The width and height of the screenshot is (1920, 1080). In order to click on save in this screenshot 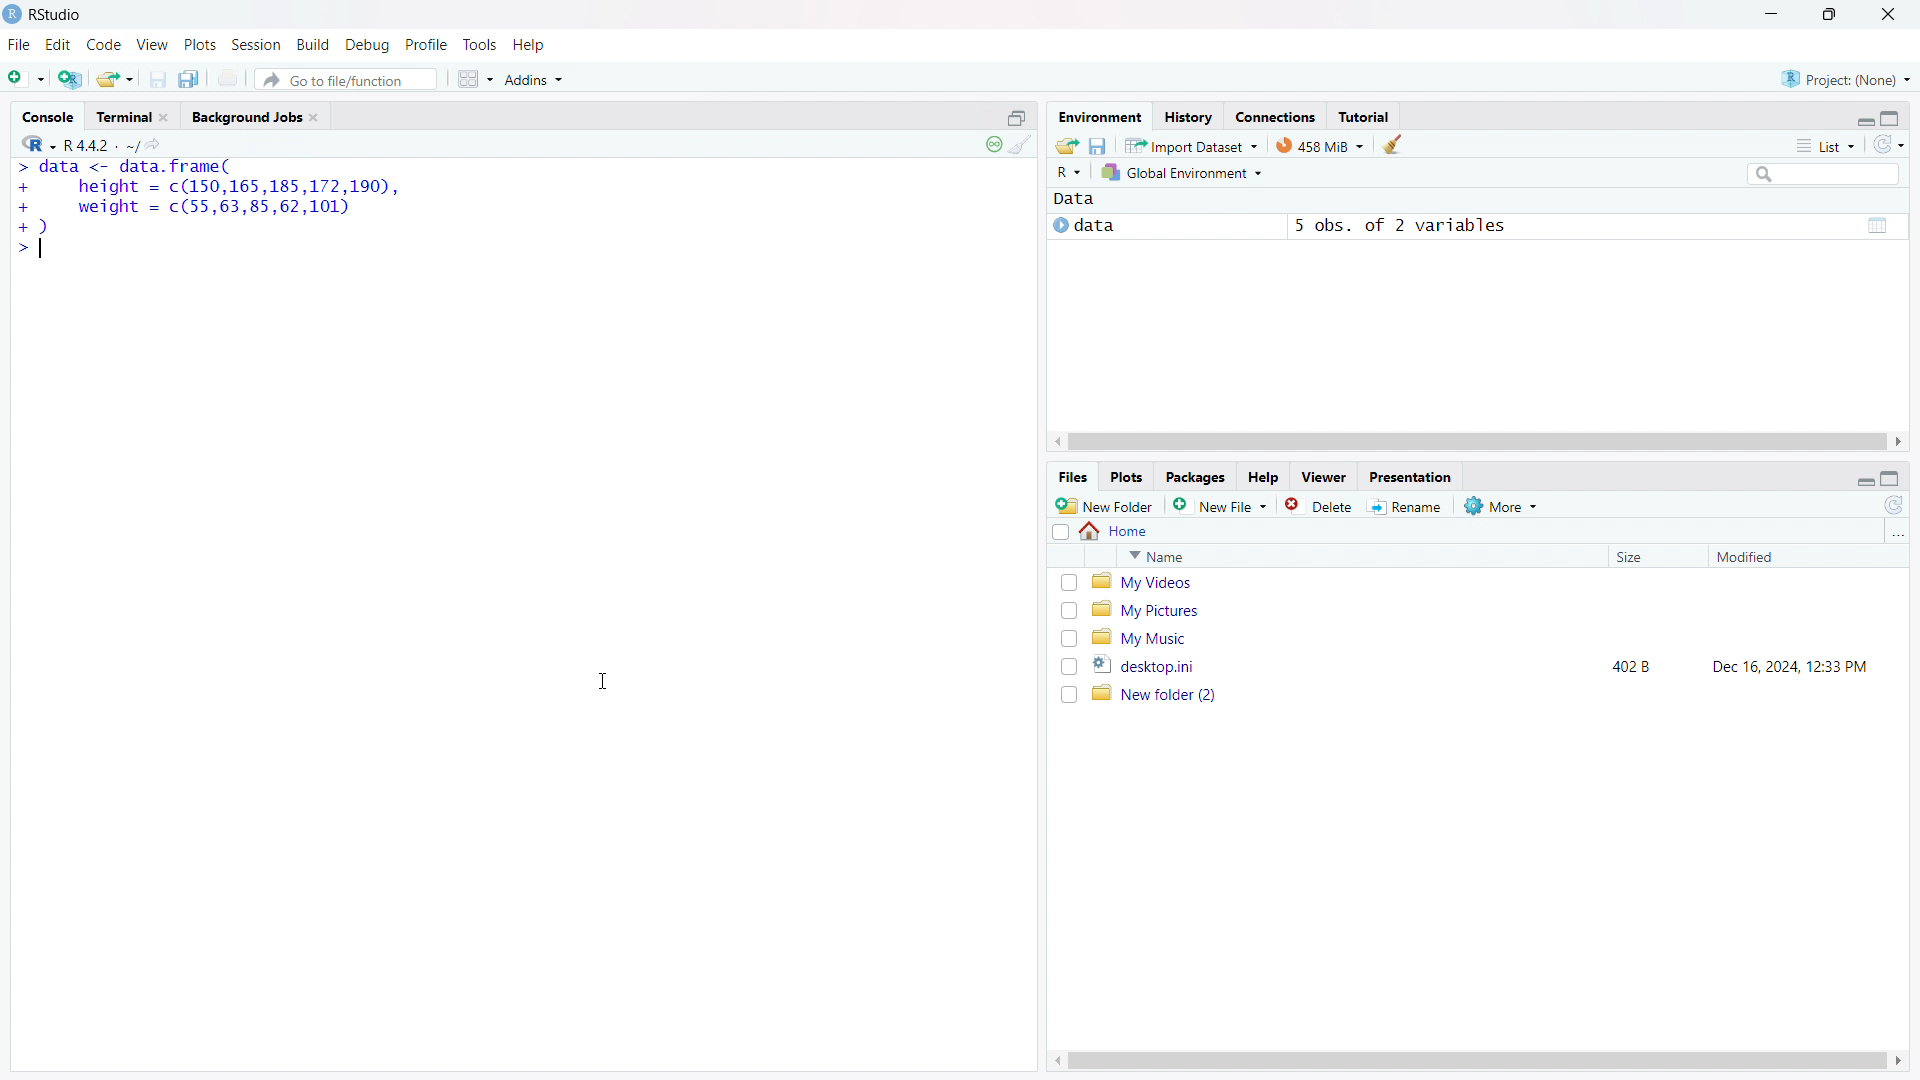, I will do `click(158, 79)`.